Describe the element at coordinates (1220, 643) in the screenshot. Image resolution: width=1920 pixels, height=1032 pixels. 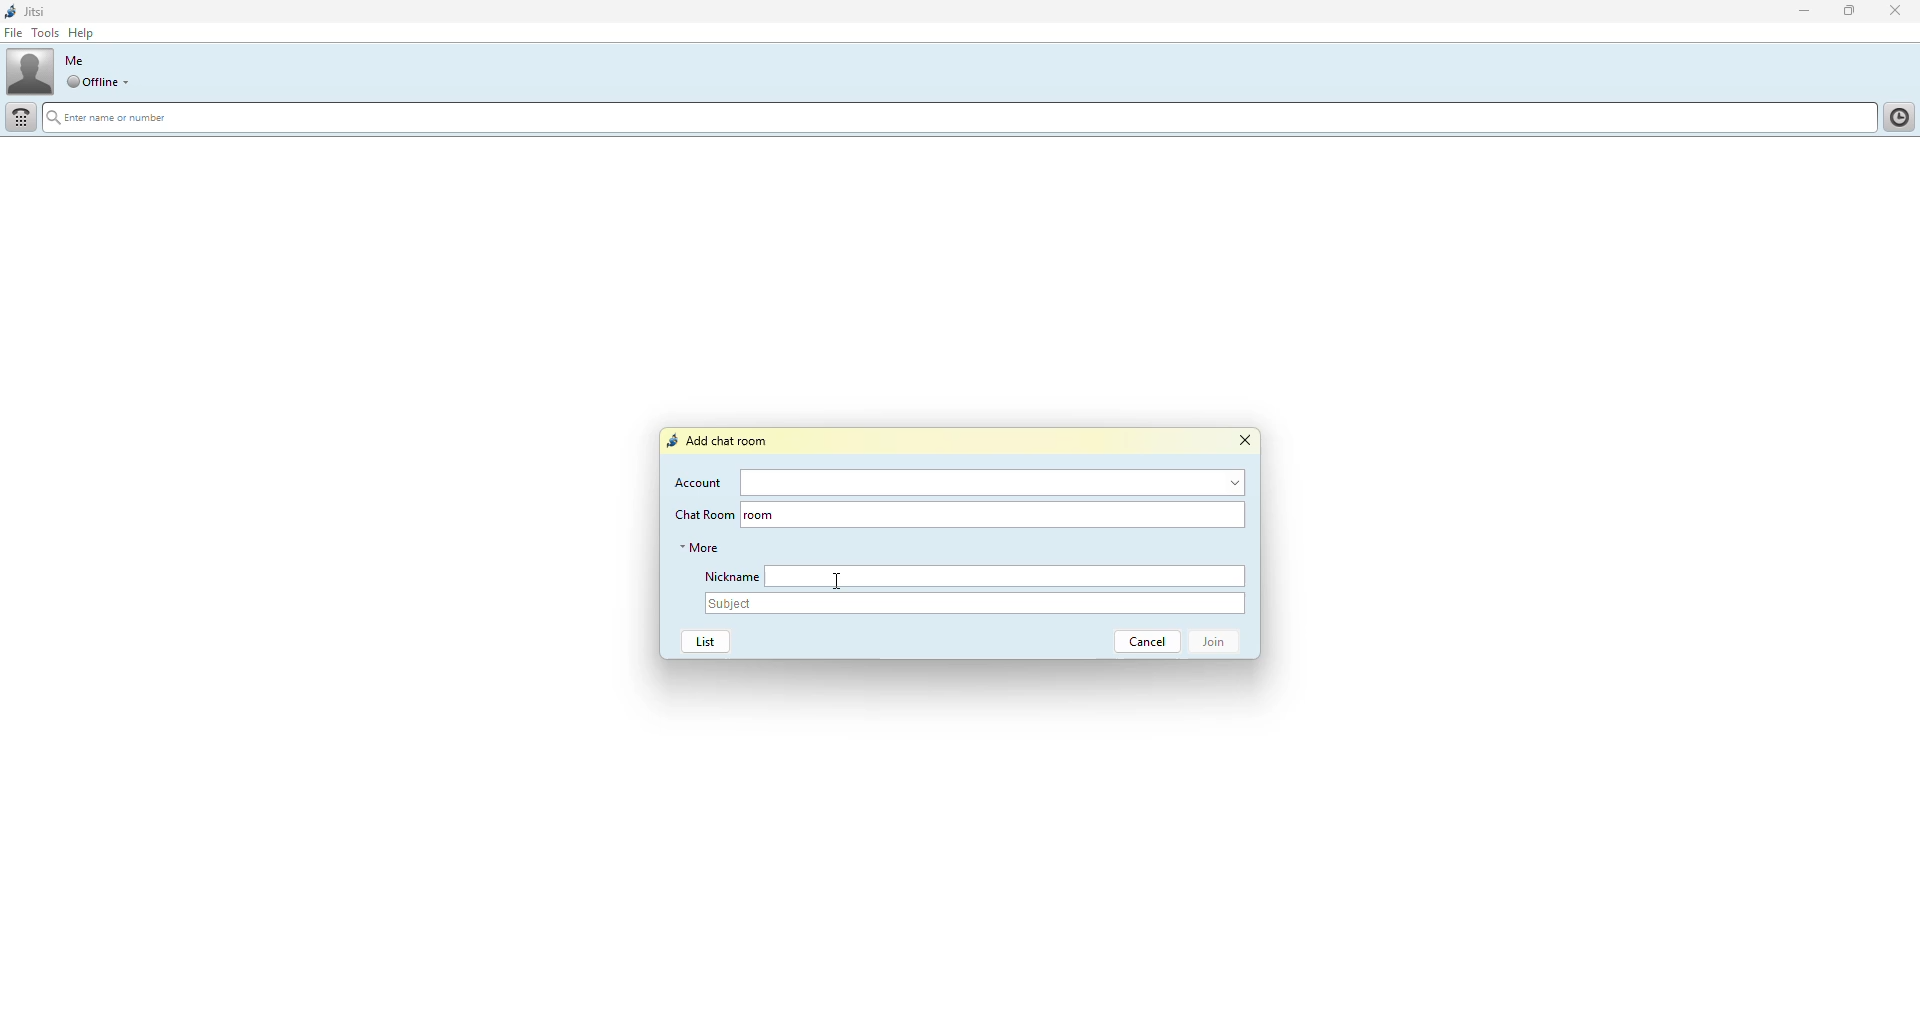
I see `join` at that location.